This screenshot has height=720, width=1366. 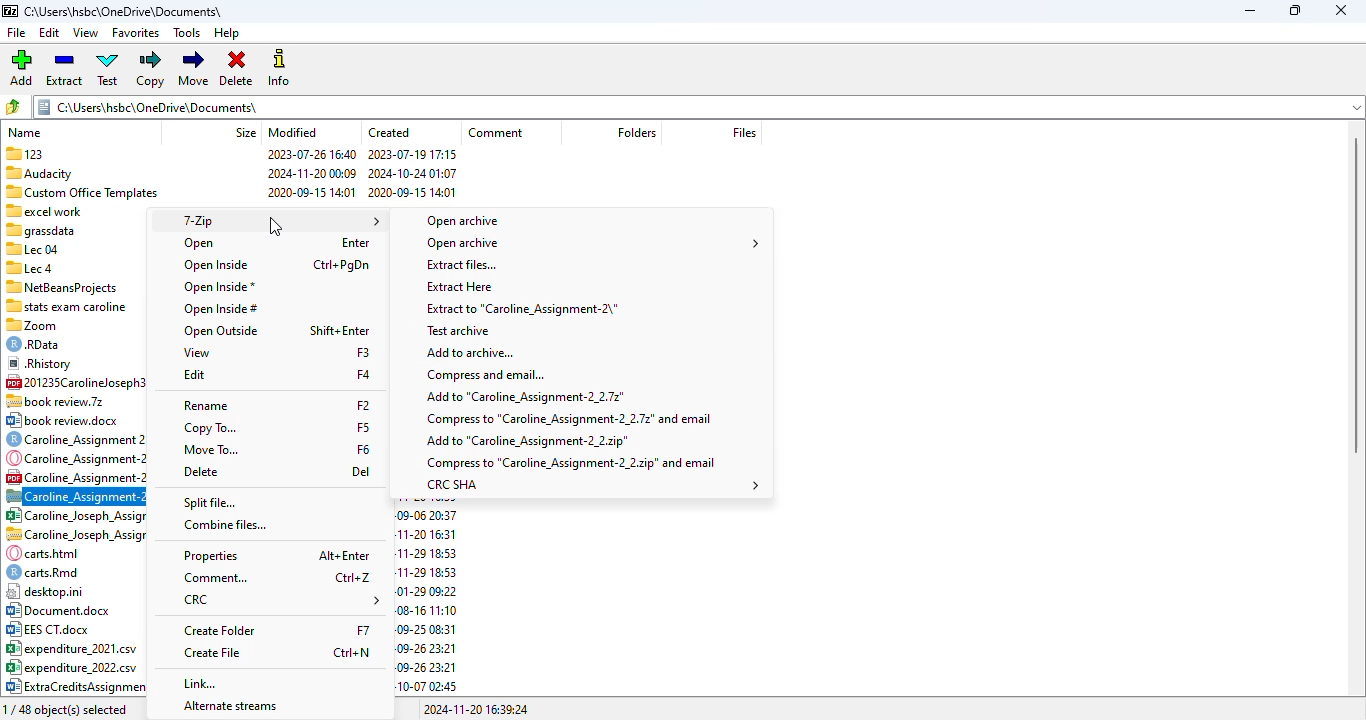 I want to click on create folder, so click(x=219, y=631).